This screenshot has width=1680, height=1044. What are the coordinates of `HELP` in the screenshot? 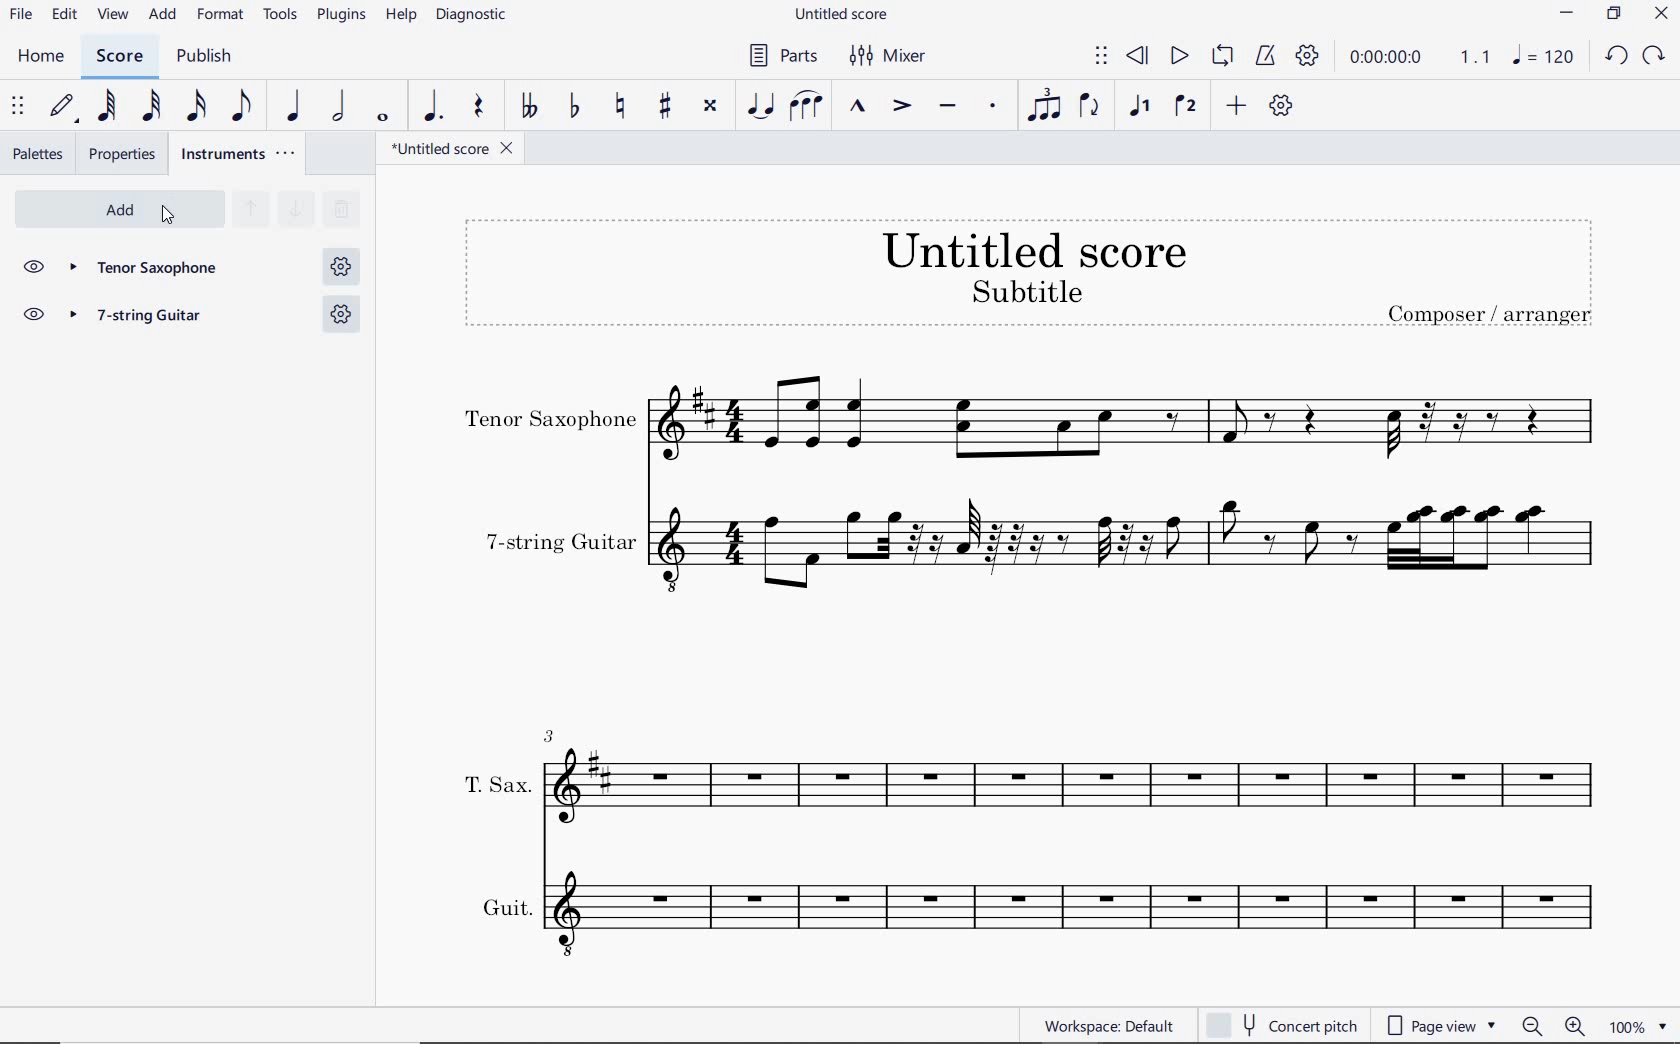 It's located at (398, 17).